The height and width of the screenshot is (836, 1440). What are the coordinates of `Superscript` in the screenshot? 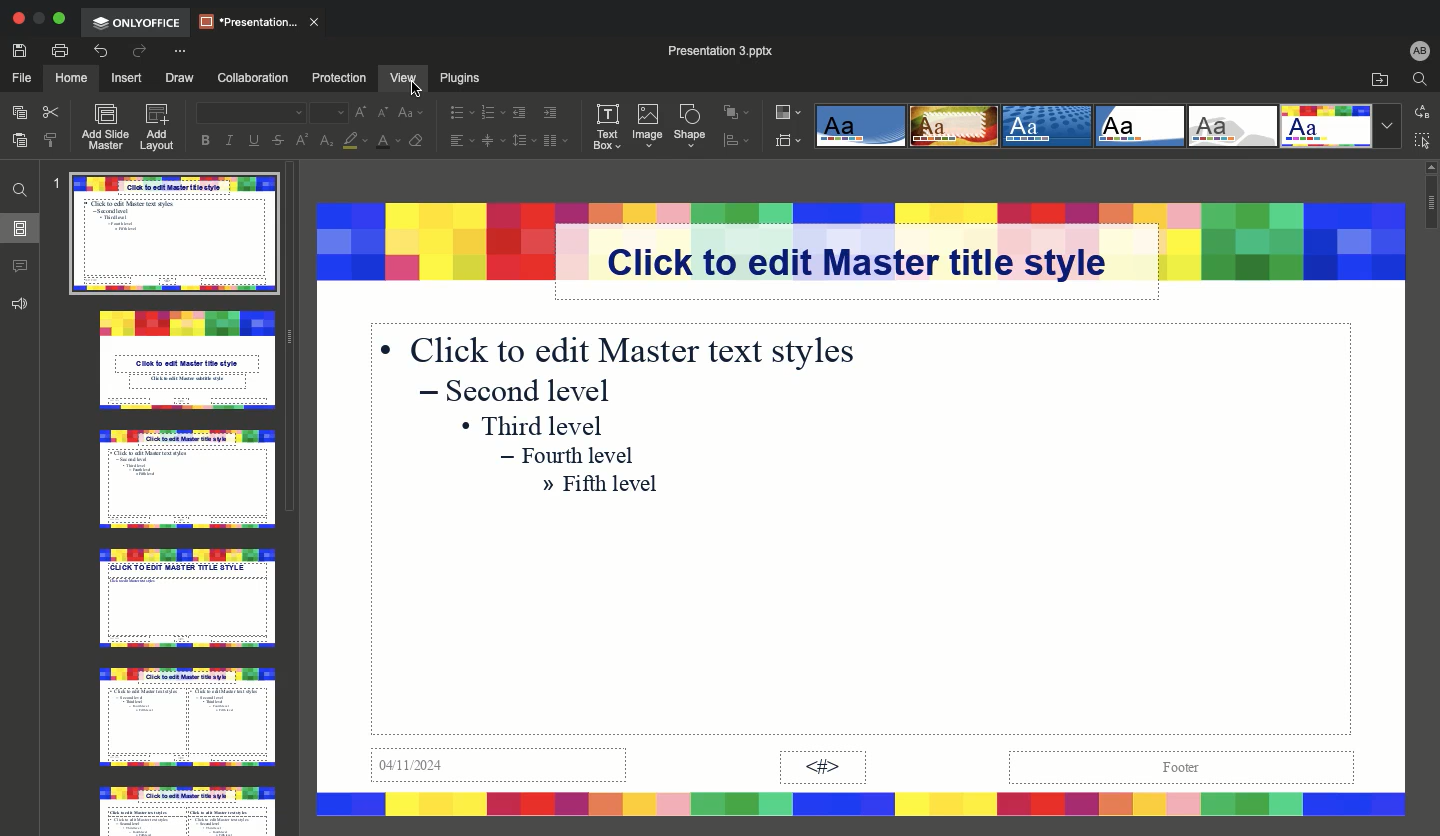 It's located at (303, 140).